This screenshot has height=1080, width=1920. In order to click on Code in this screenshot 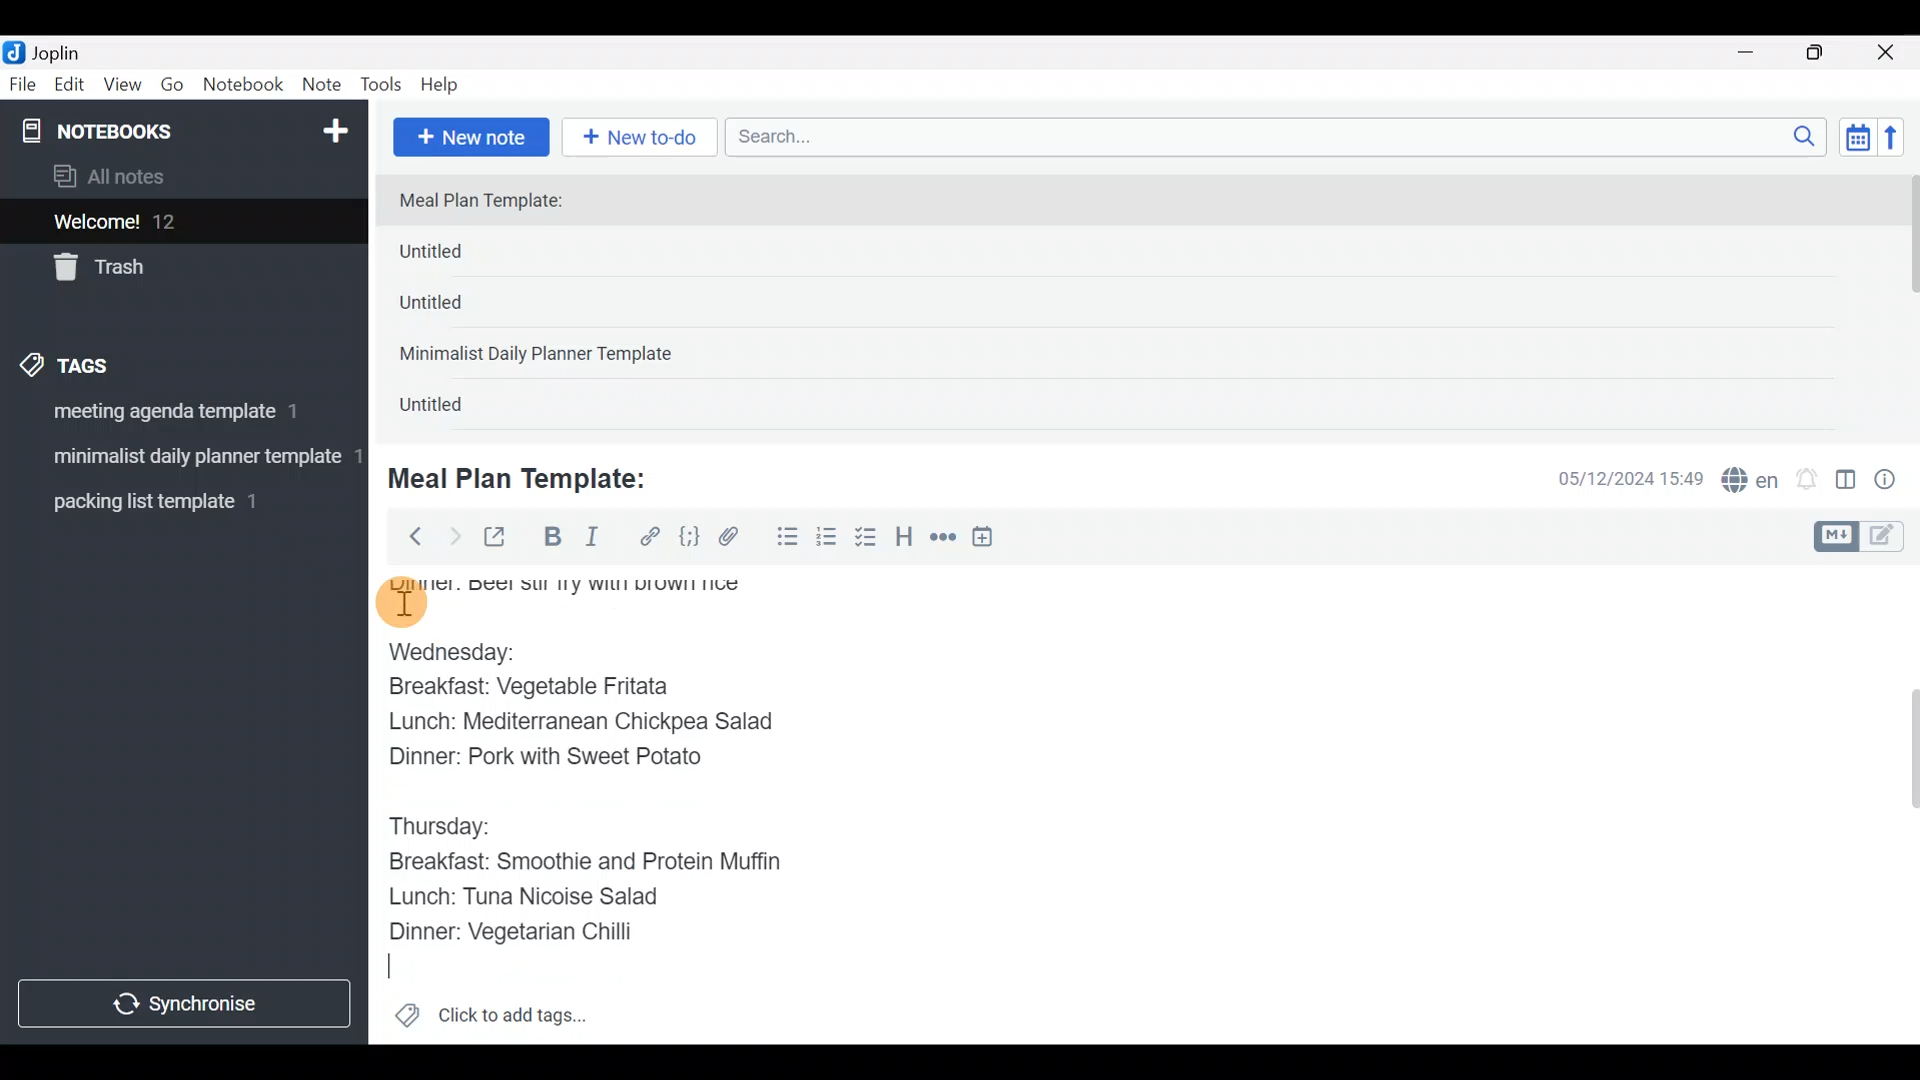, I will do `click(687, 536)`.